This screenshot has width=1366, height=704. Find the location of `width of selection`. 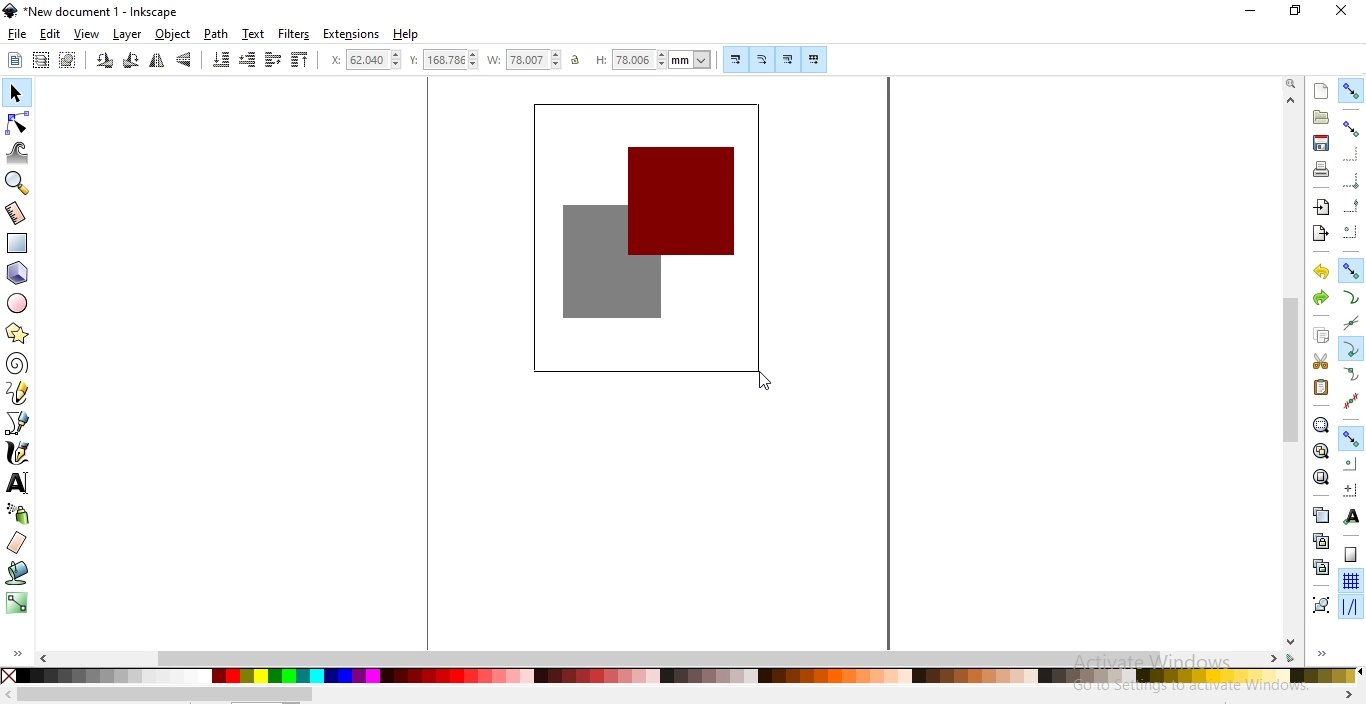

width of selection is located at coordinates (526, 60).